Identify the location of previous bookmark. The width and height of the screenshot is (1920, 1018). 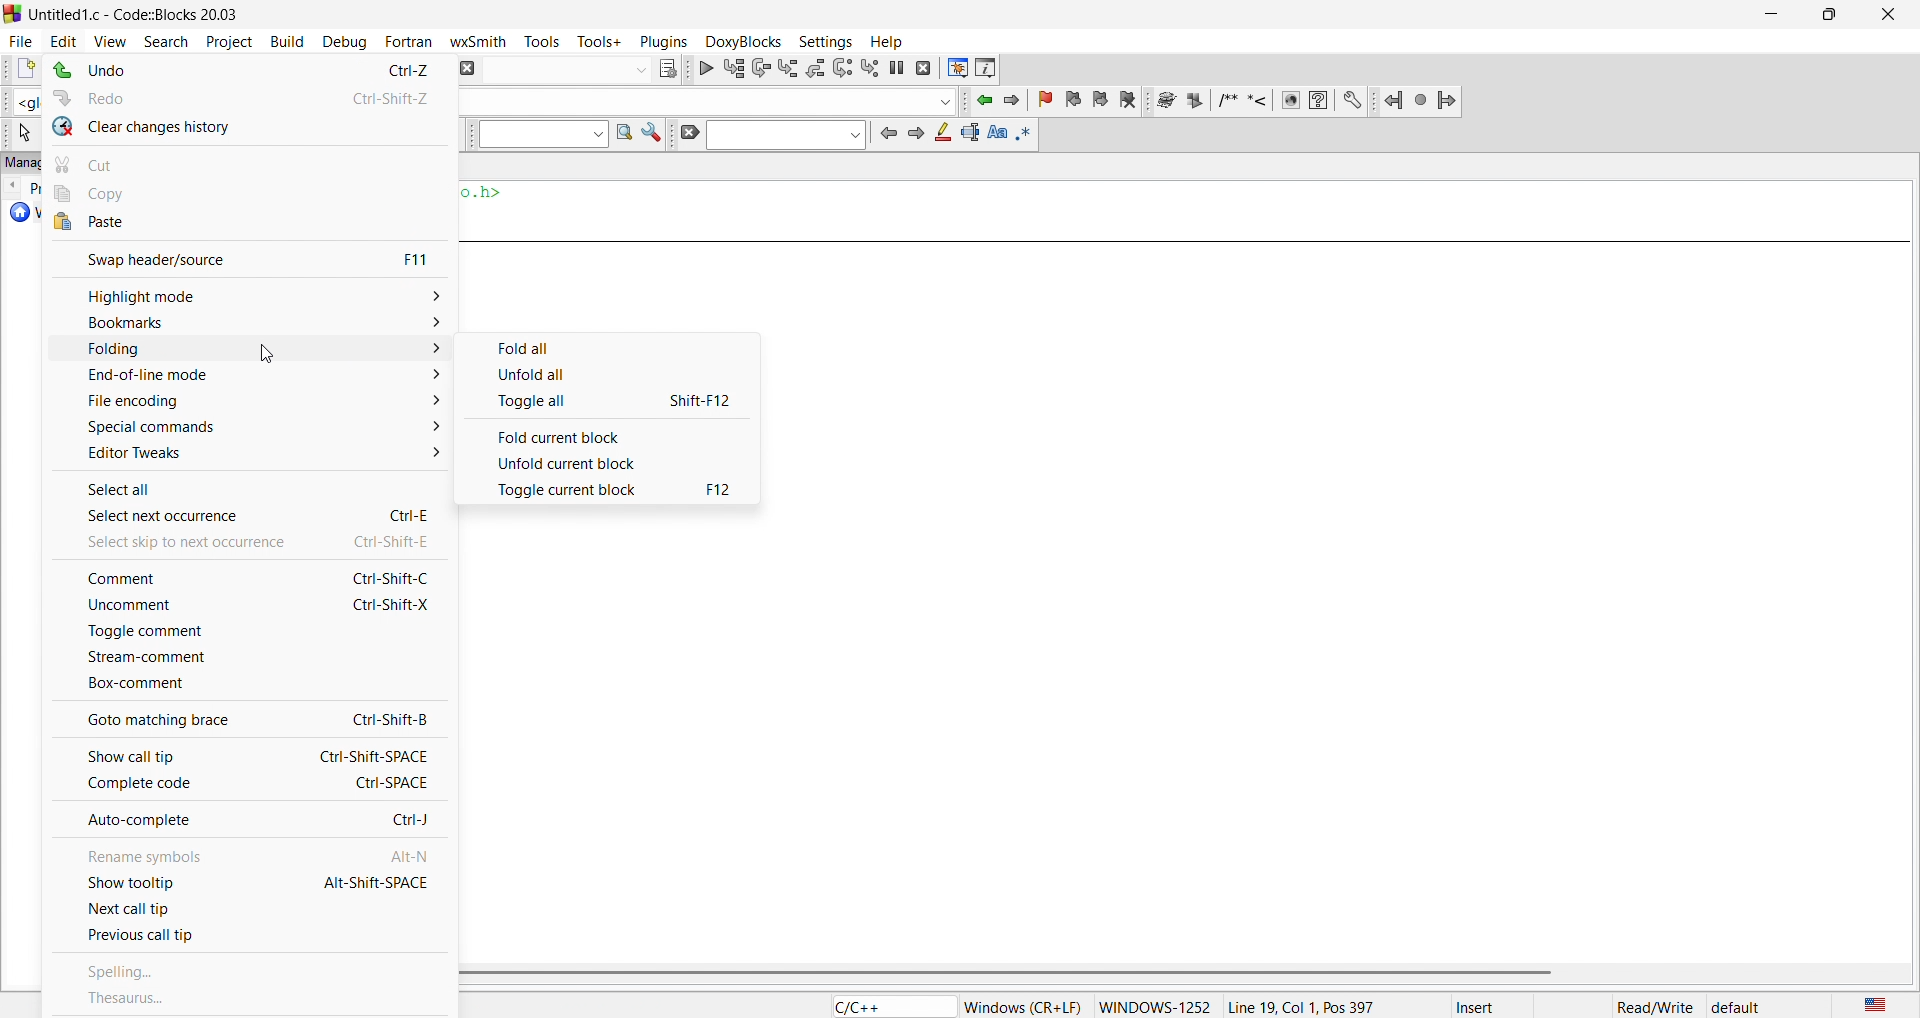
(1076, 97).